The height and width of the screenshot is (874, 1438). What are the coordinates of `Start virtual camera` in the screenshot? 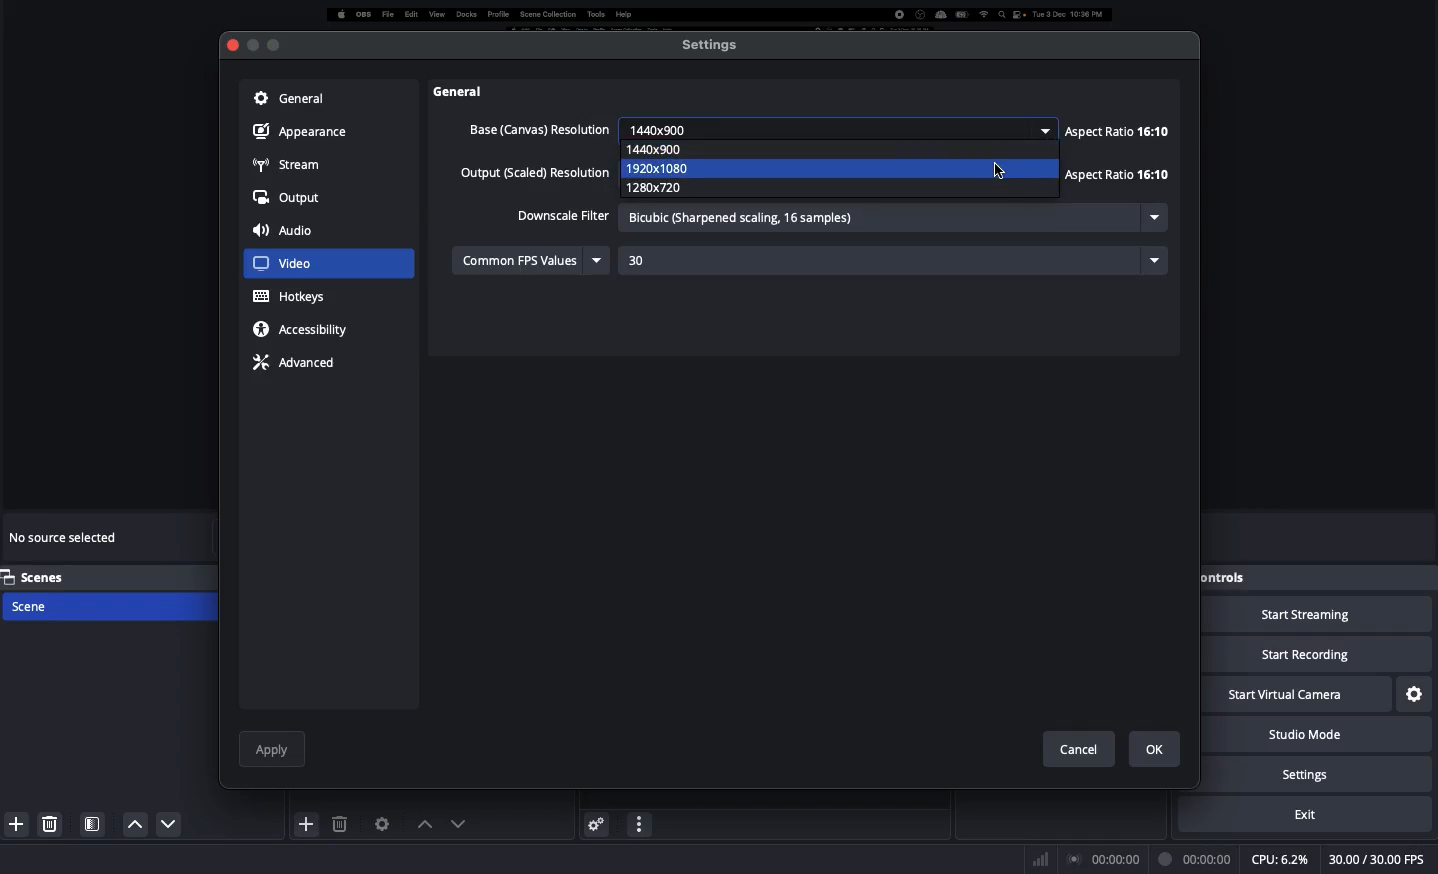 It's located at (1298, 696).